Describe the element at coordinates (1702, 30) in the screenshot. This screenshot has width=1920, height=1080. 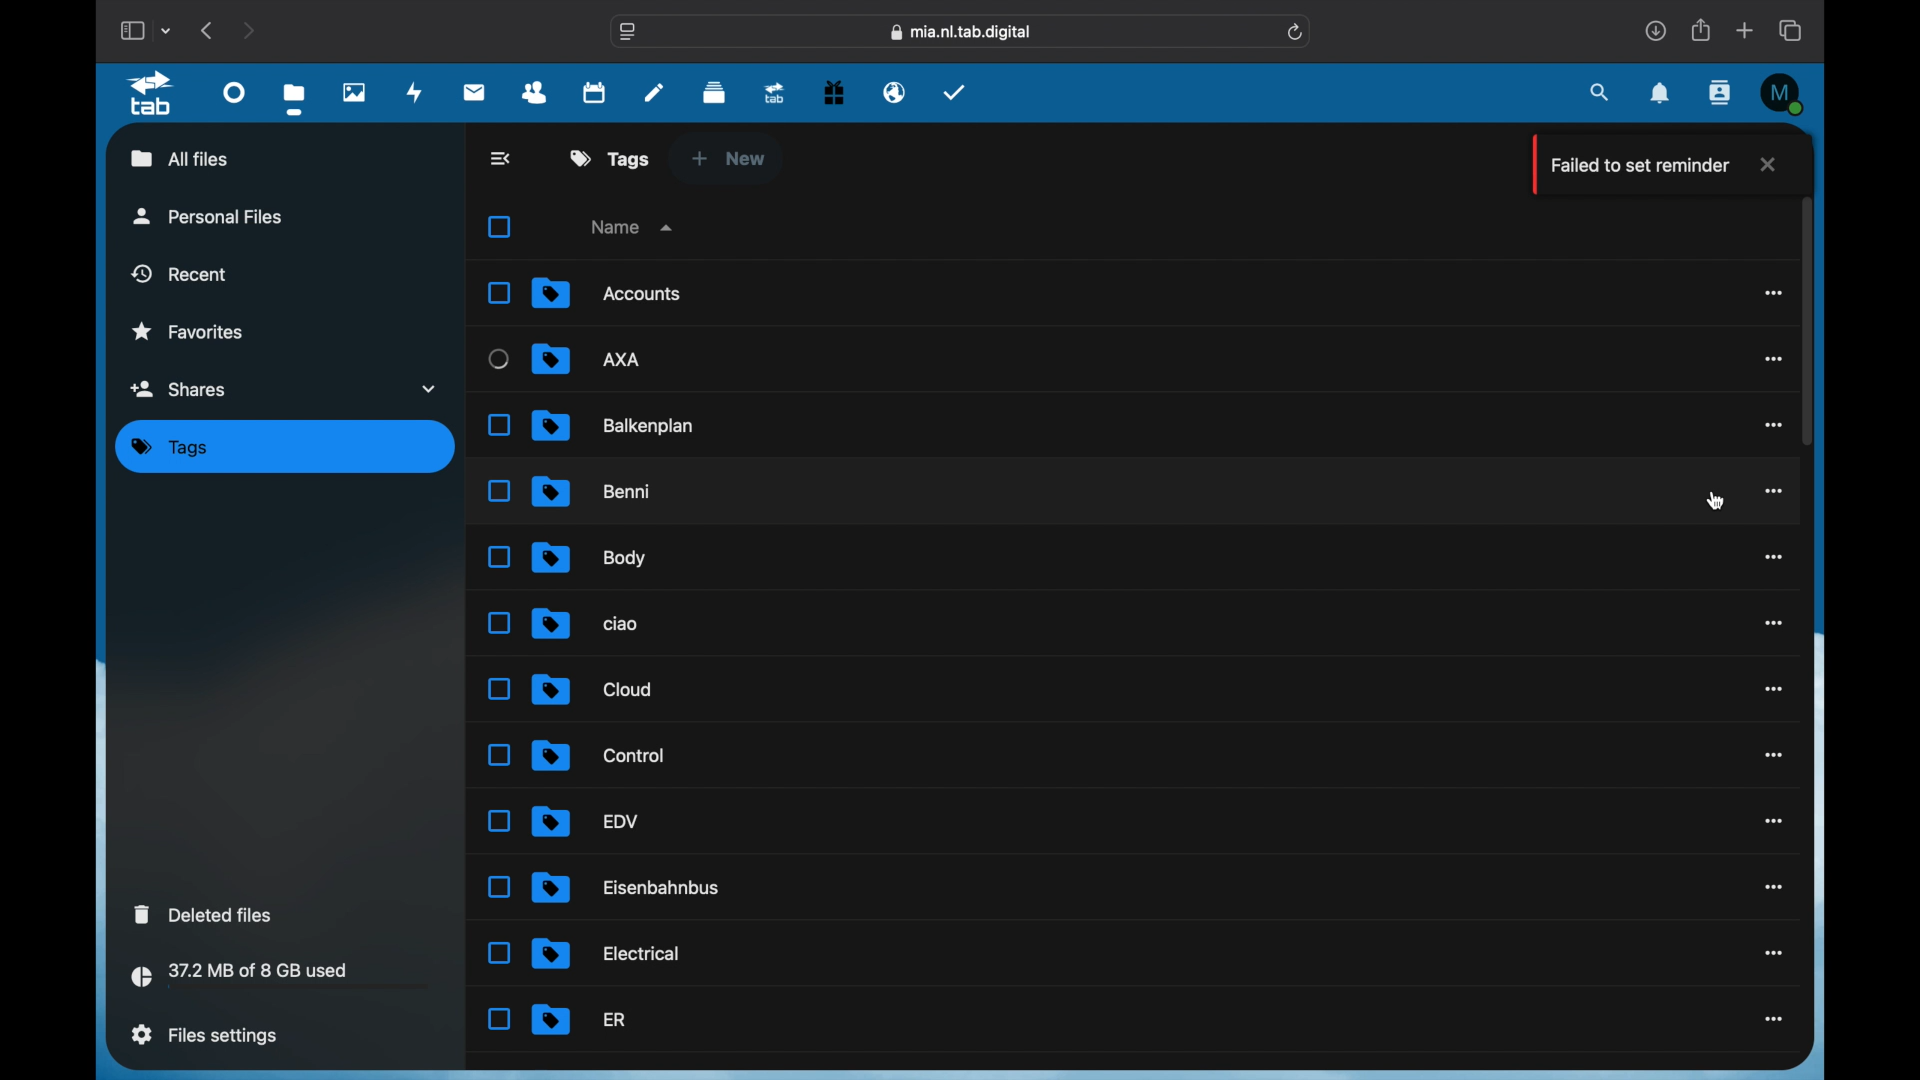
I see `share` at that location.